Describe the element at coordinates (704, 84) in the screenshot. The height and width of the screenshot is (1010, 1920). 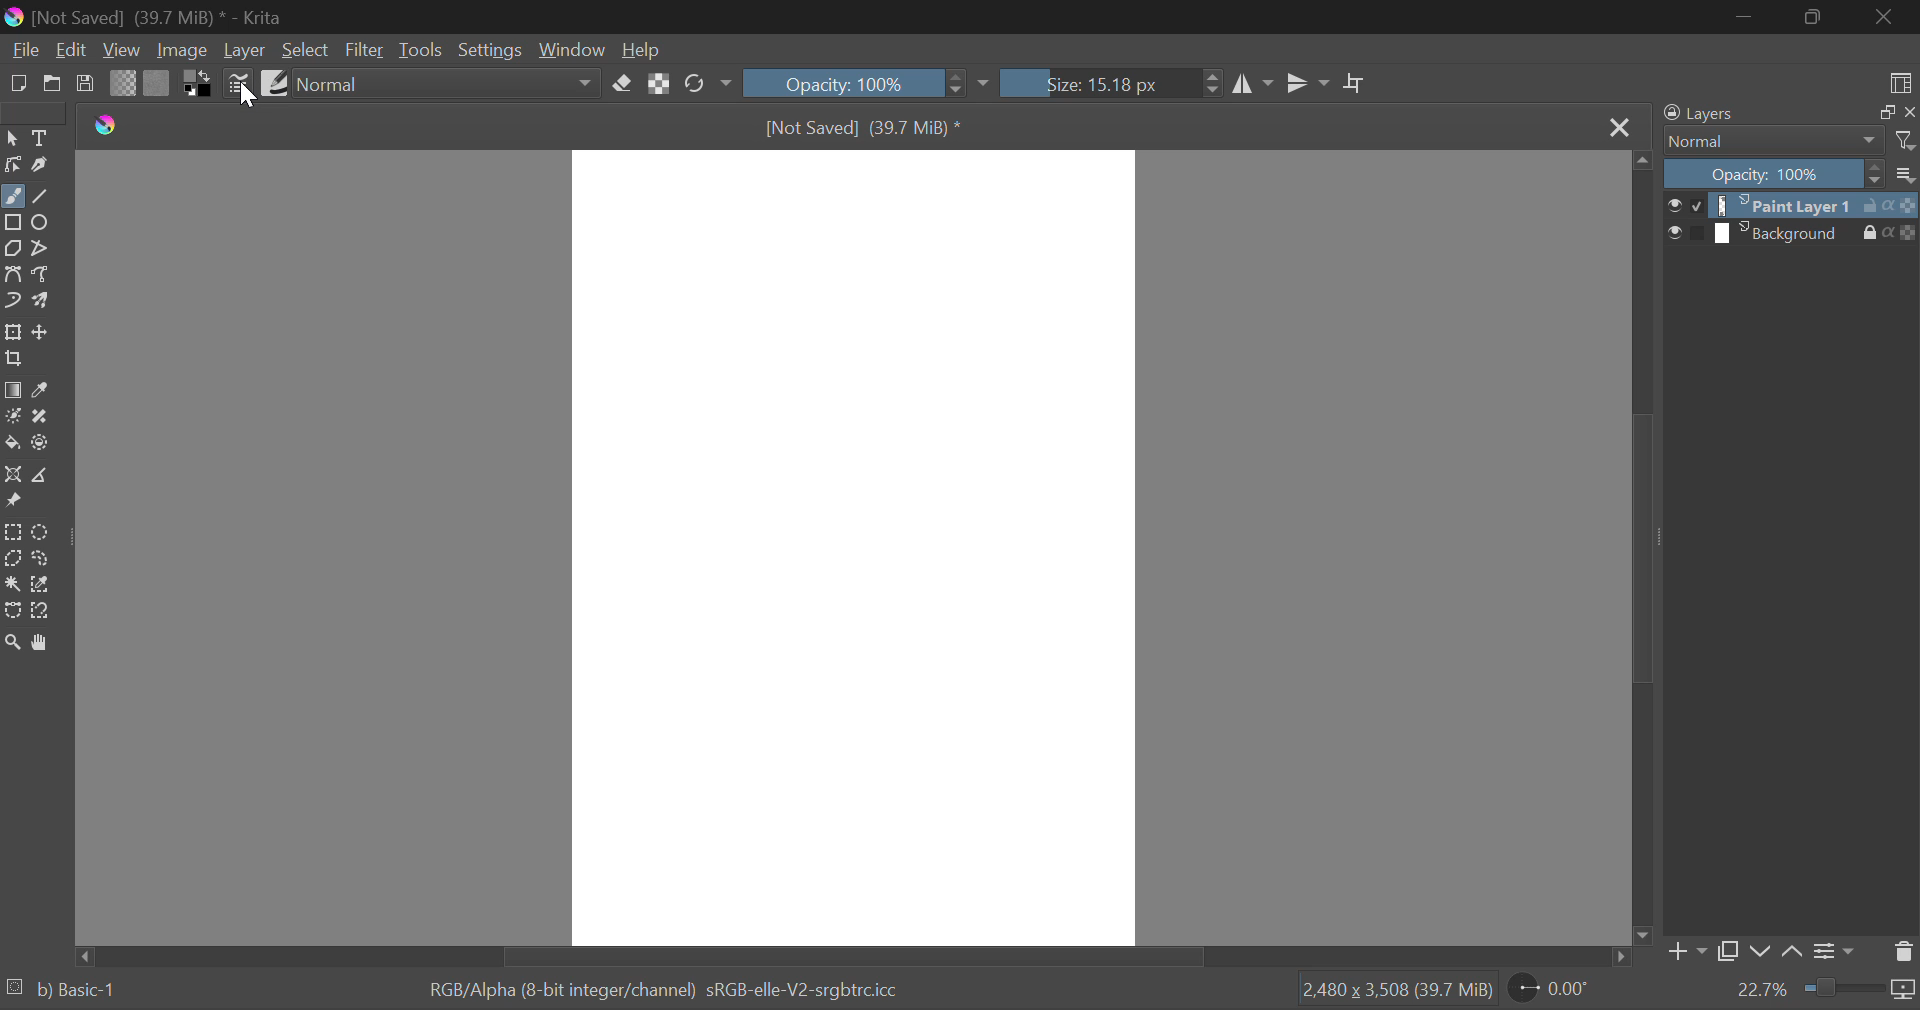
I see `Rotate` at that location.